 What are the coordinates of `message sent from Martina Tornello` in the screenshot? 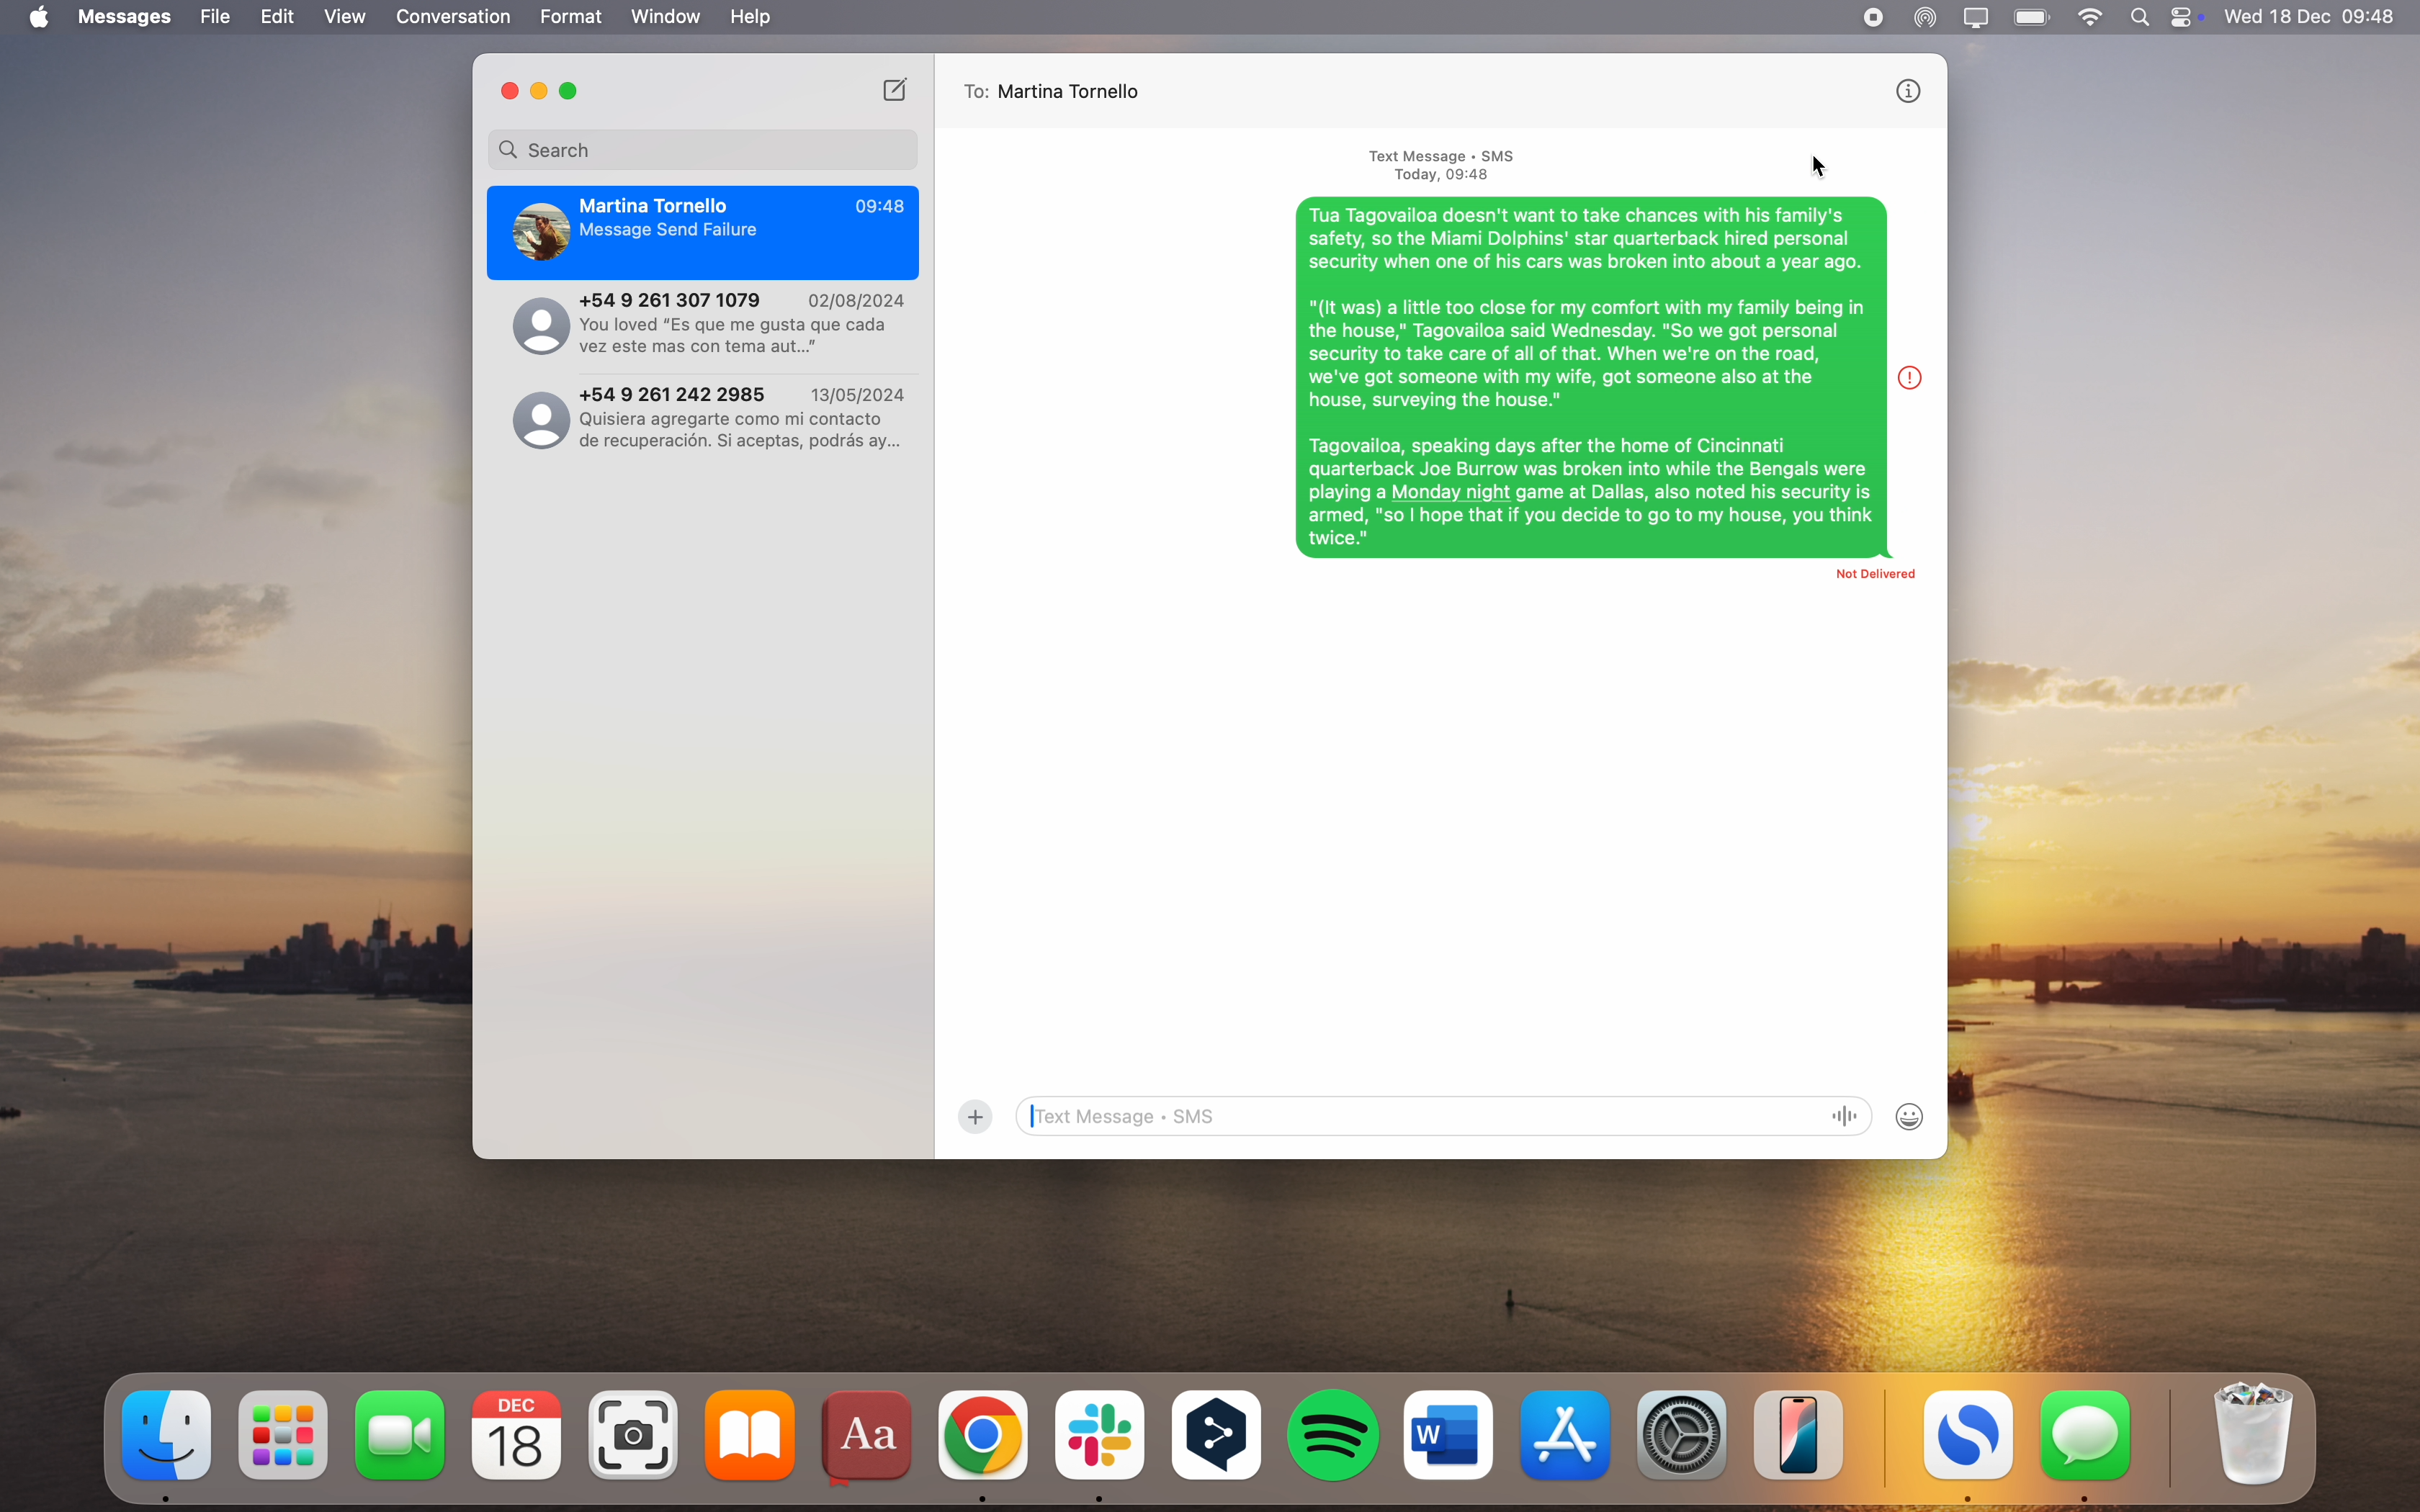 It's located at (703, 233).